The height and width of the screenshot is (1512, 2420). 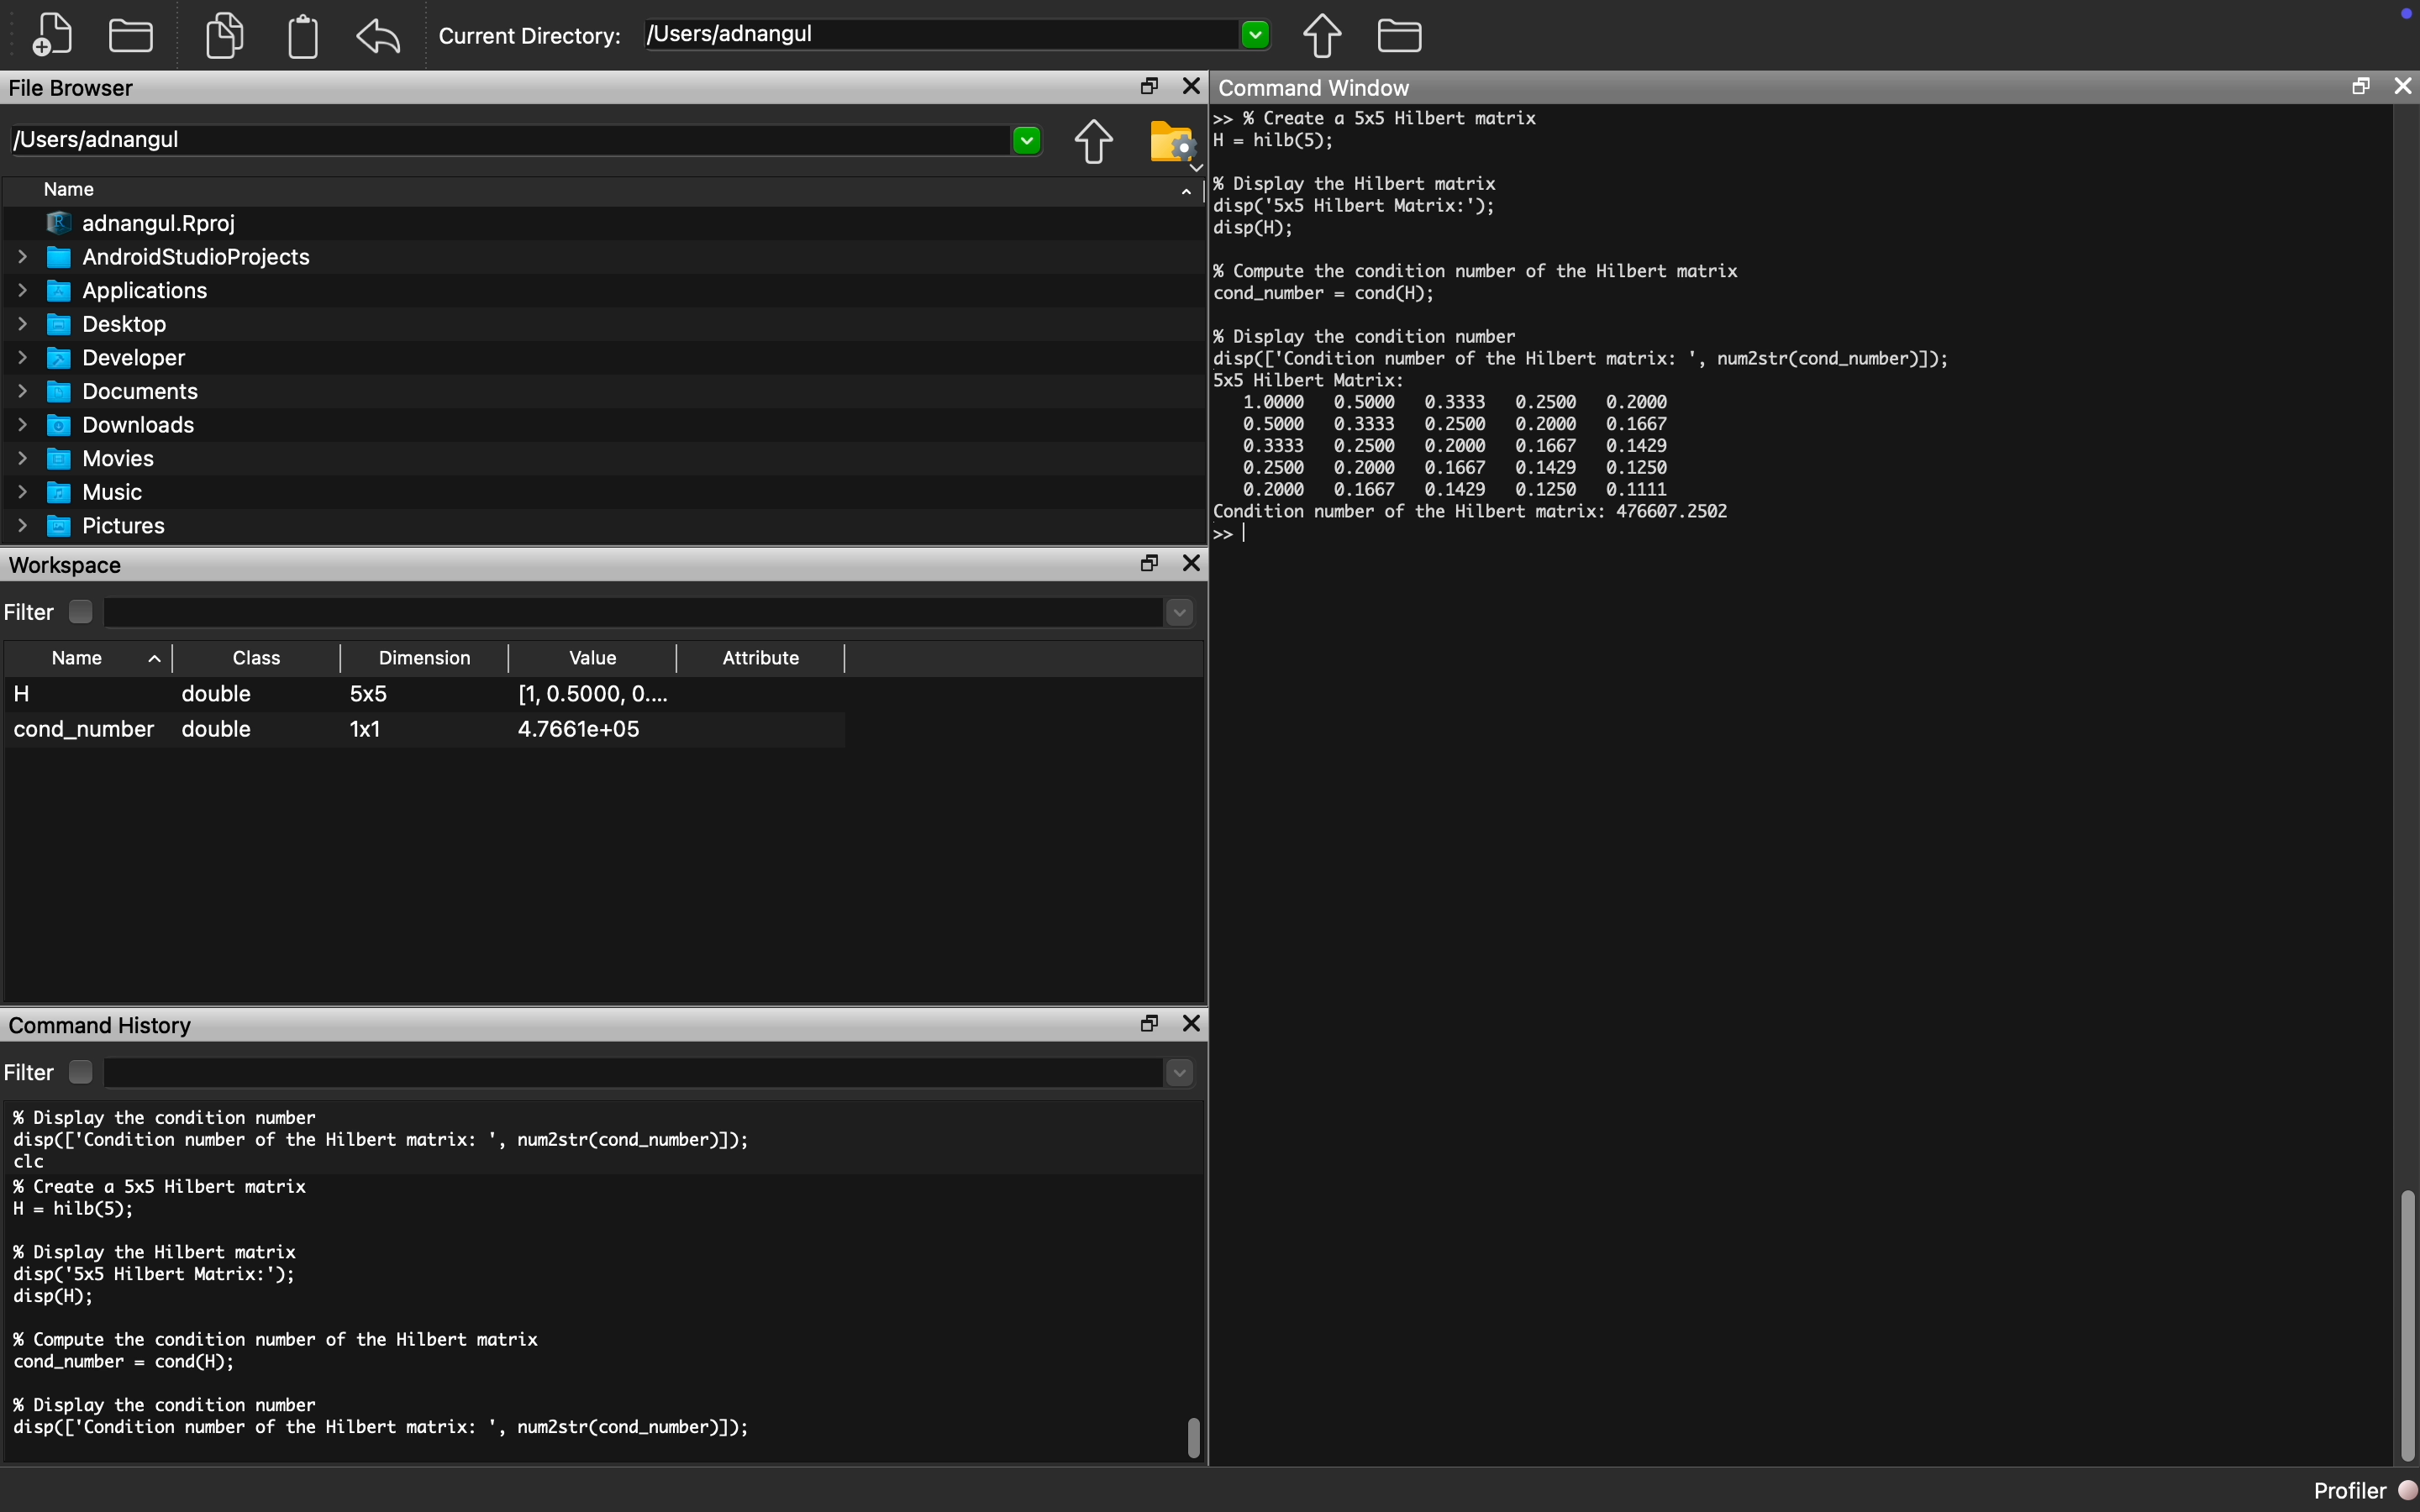 I want to click on Restore Down, so click(x=1148, y=86).